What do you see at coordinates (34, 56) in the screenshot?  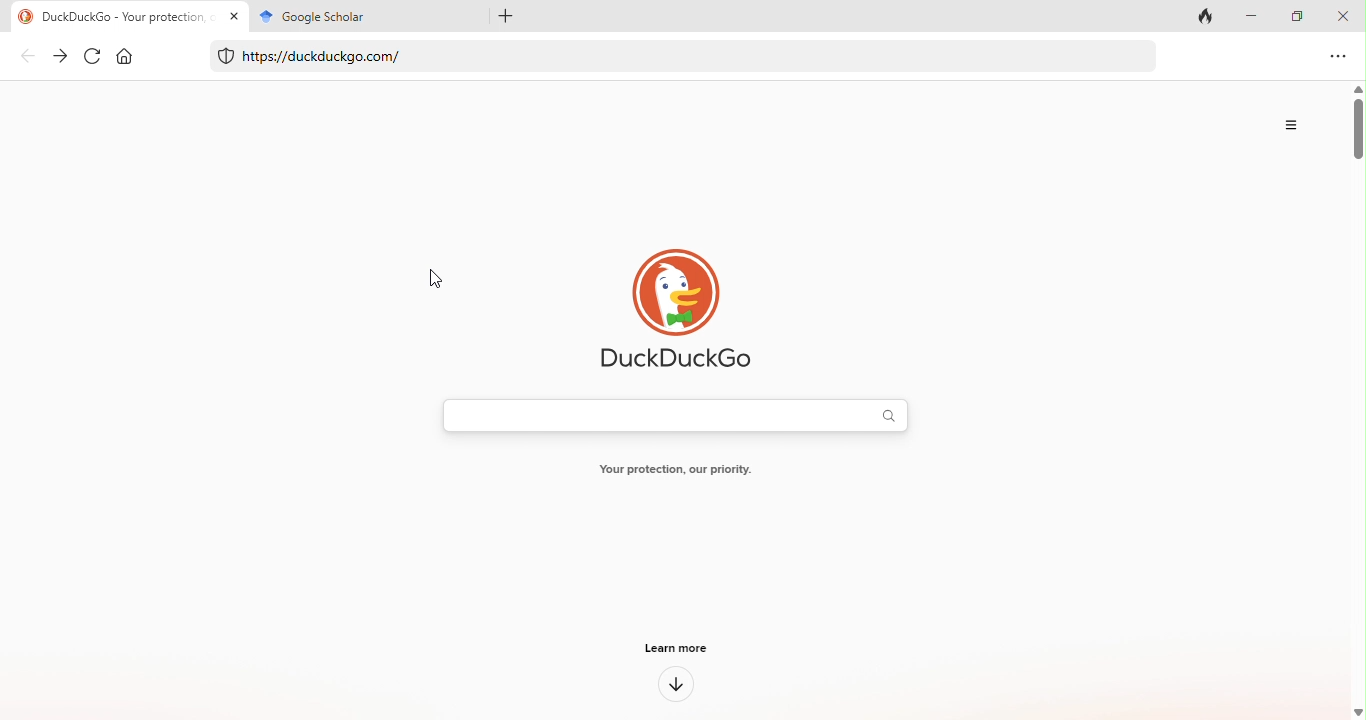 I see `back` at bounding box center [34, 56].